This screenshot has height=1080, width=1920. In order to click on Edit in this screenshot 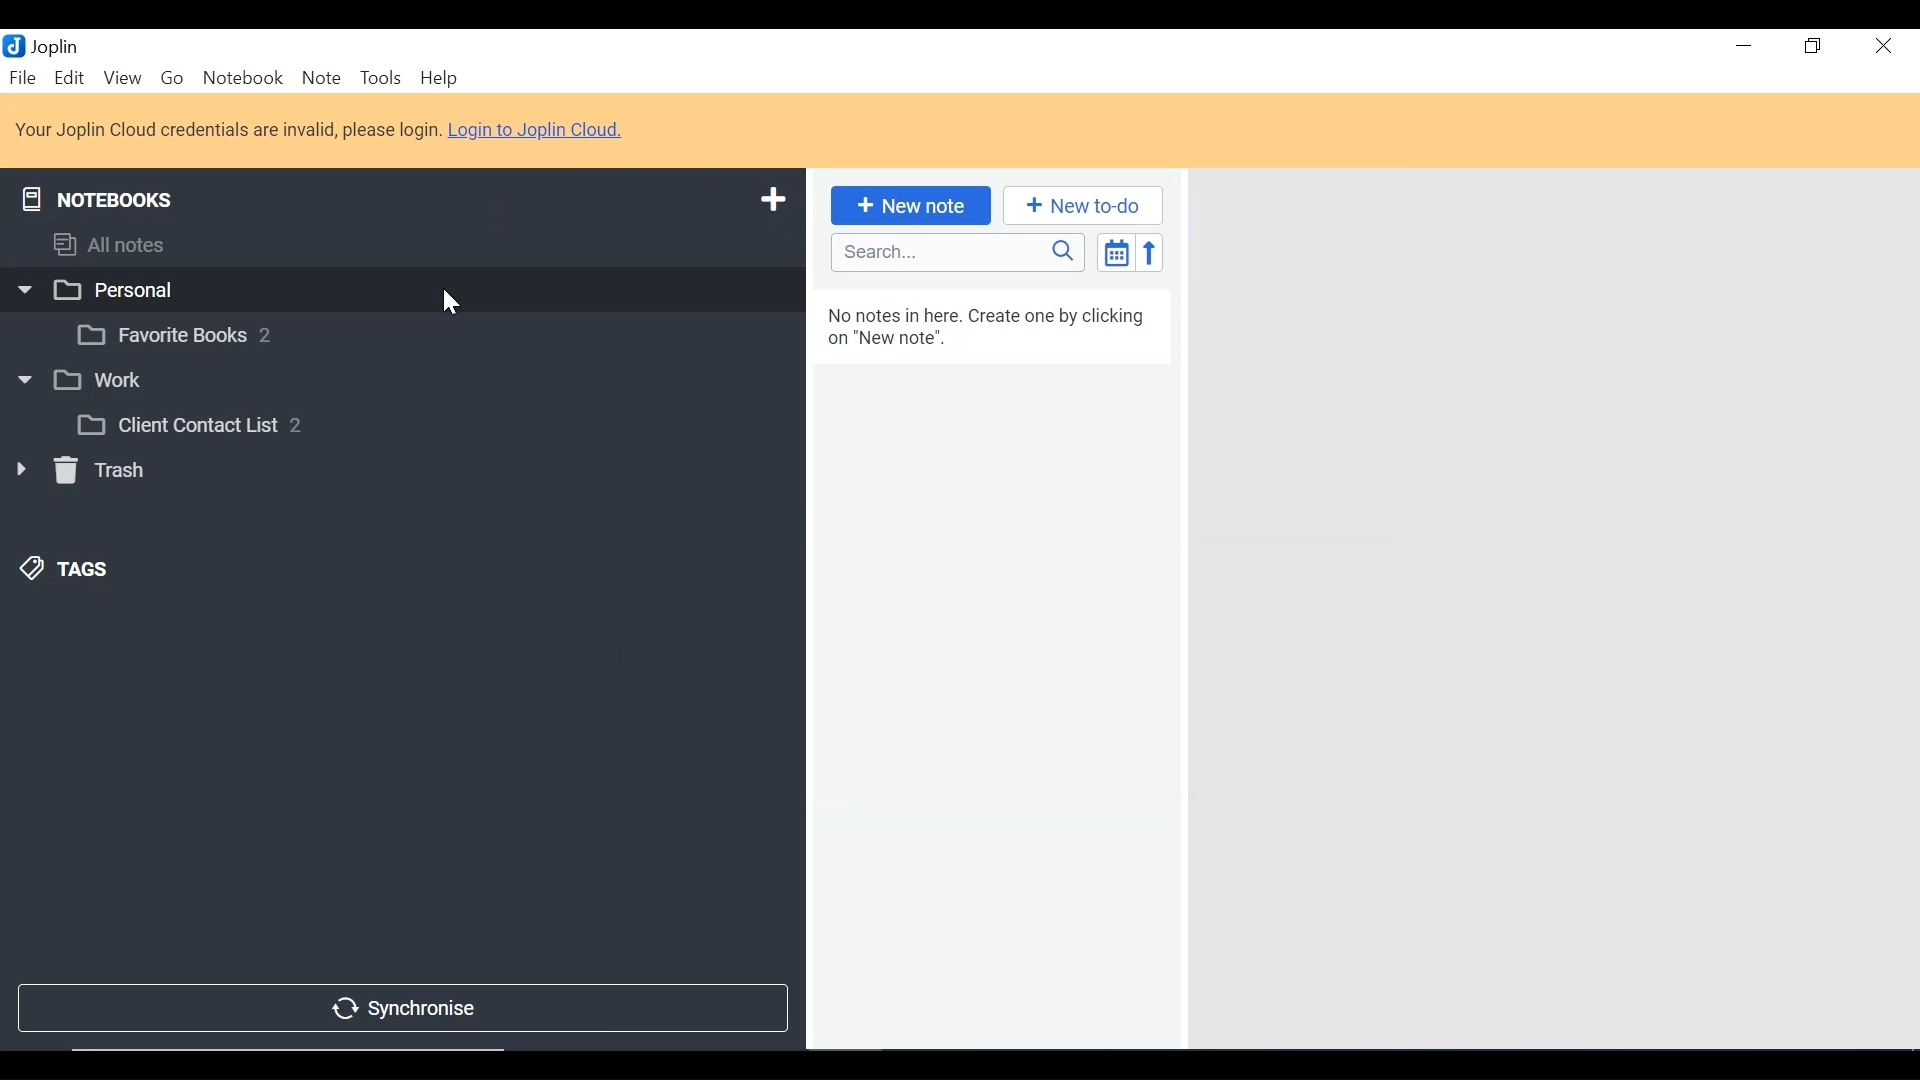, I will do `click(70, 79)`.